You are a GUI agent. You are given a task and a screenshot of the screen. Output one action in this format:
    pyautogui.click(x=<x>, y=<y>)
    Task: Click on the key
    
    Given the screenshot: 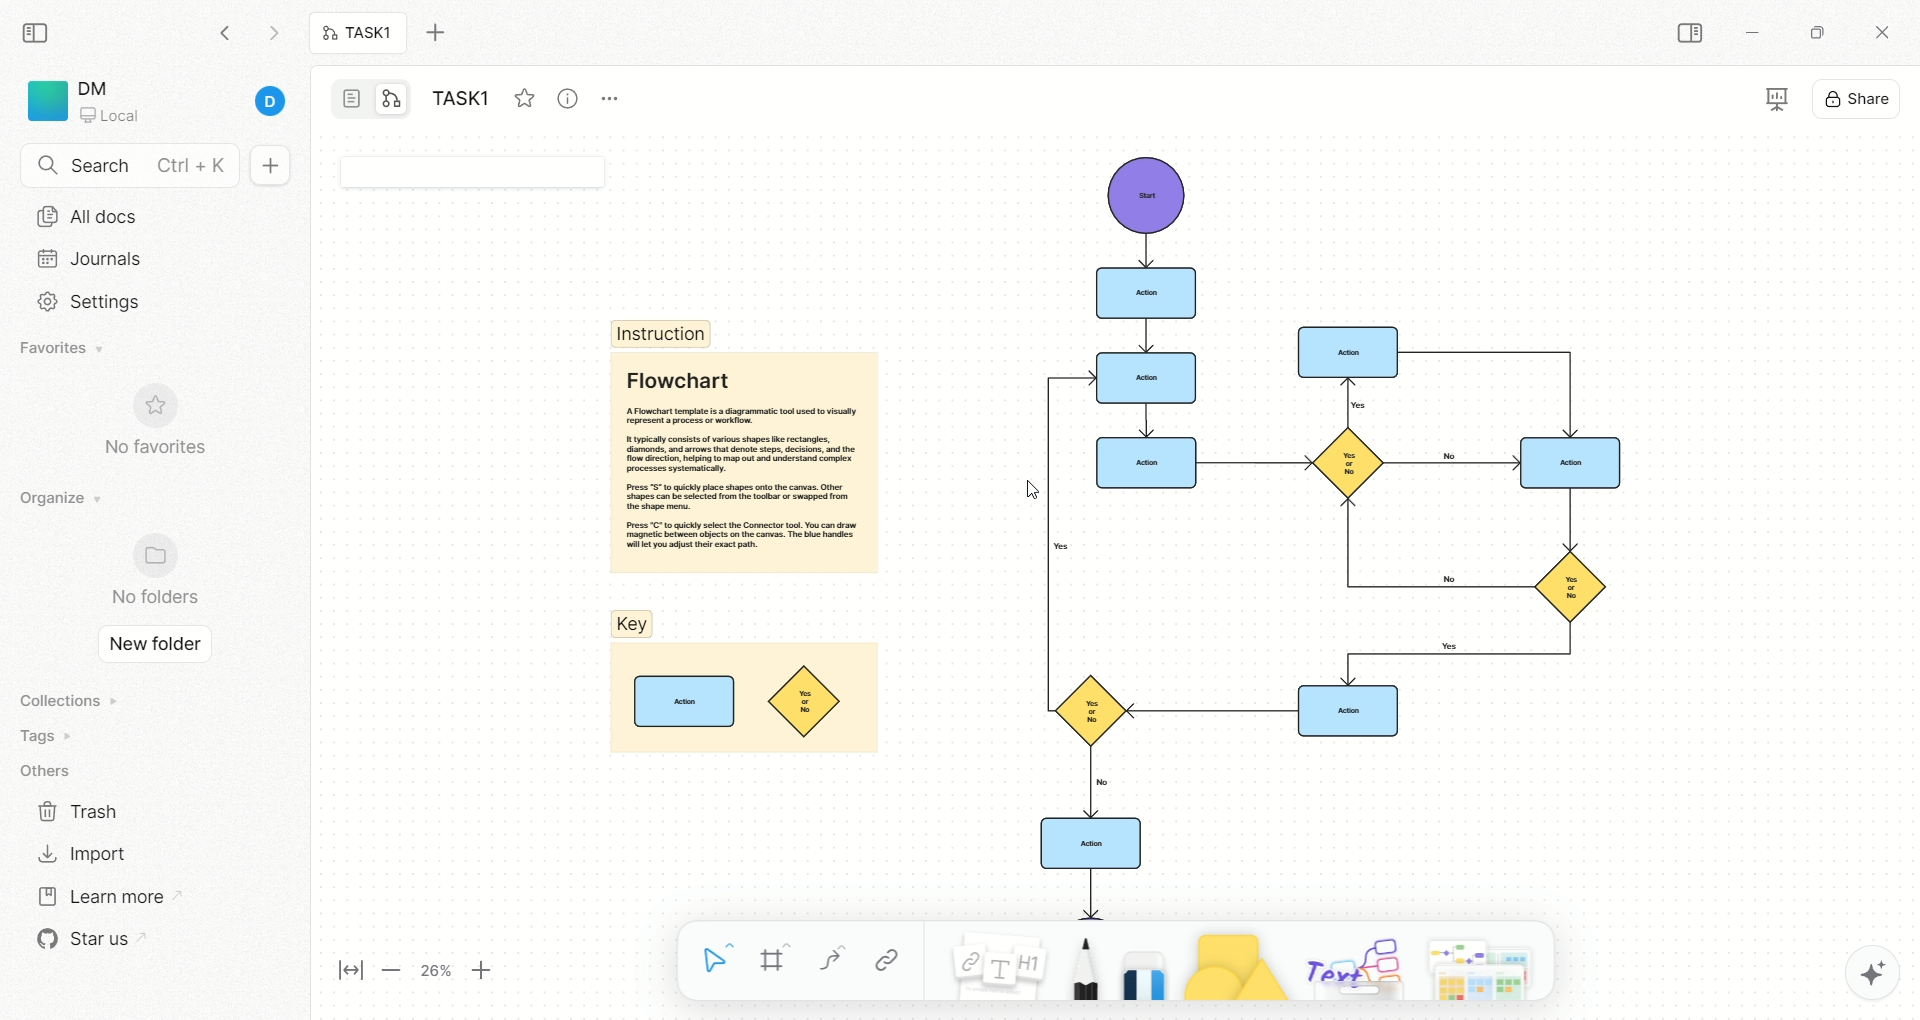 What is the action you would take?
    pyautogui.click(x=741, y=685)
    